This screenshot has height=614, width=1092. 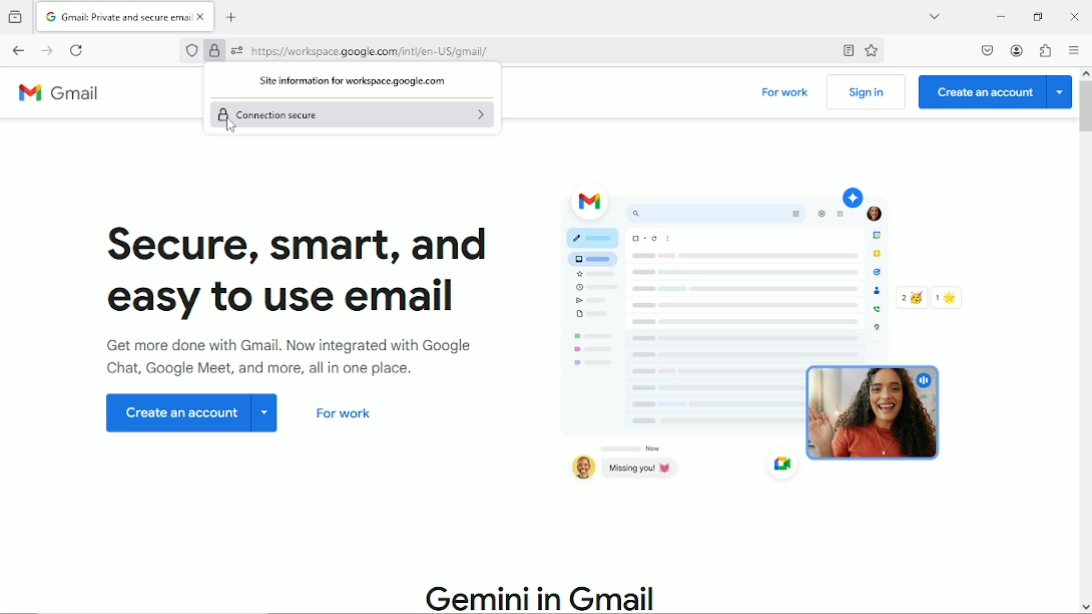 I want to click on cursor, so click(x=230, y=126).